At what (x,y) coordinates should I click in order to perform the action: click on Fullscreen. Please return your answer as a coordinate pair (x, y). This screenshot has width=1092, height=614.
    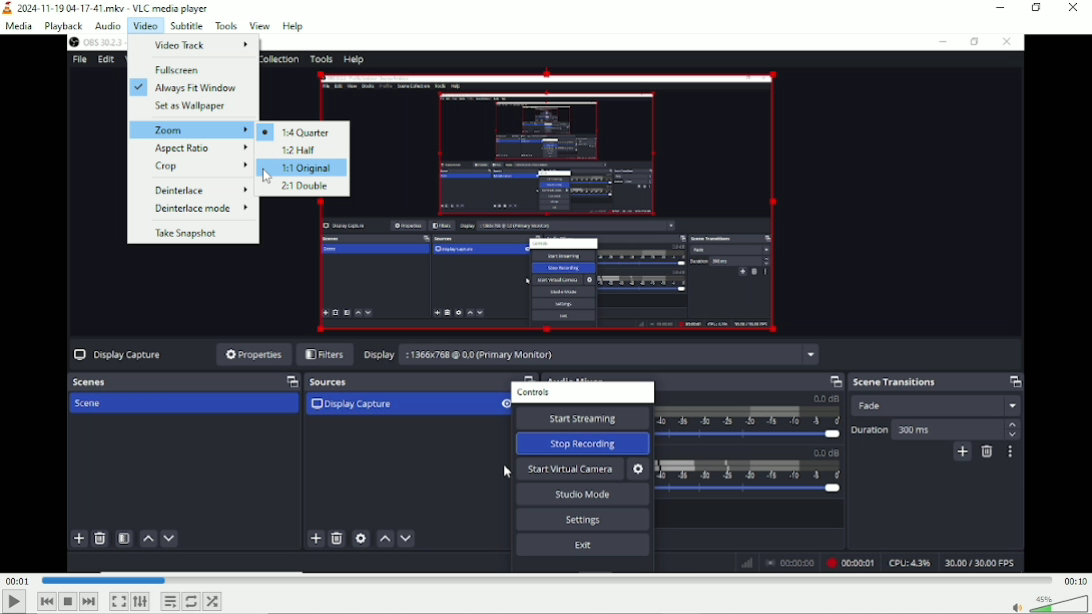
    Looking at the image, I should click on (179, 70).